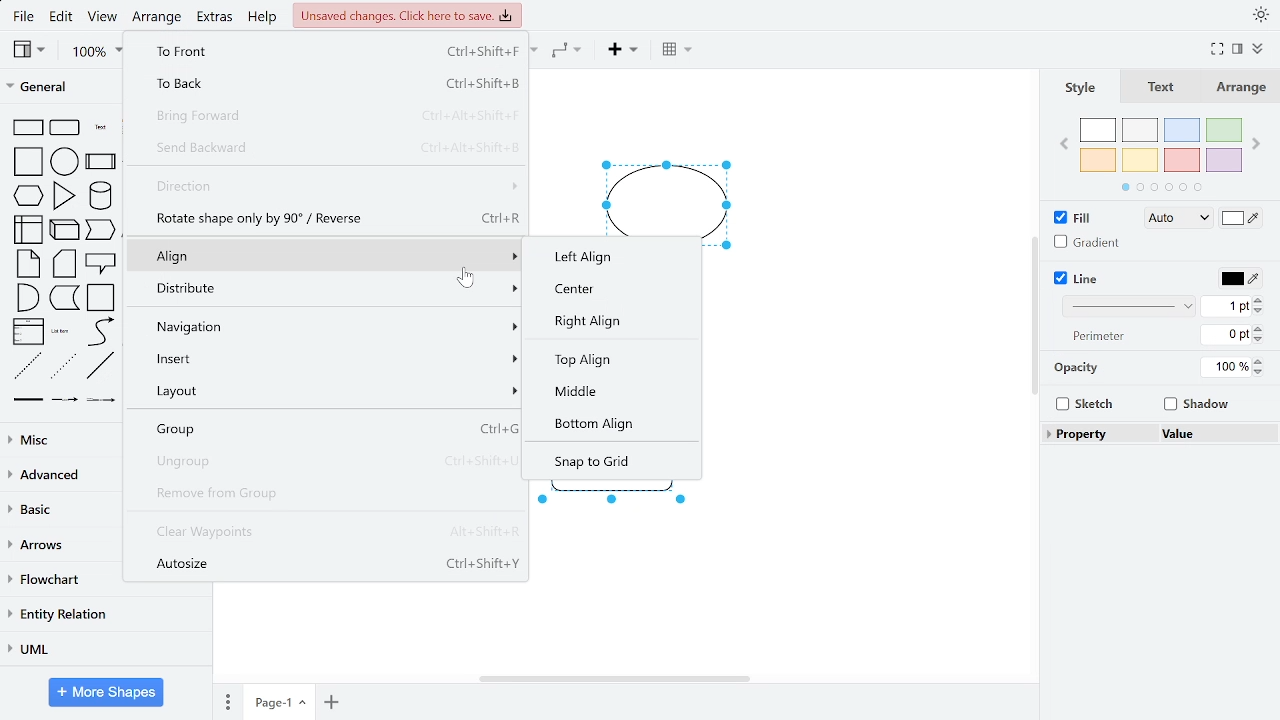  I want to click on Layout, so click(326, 391).